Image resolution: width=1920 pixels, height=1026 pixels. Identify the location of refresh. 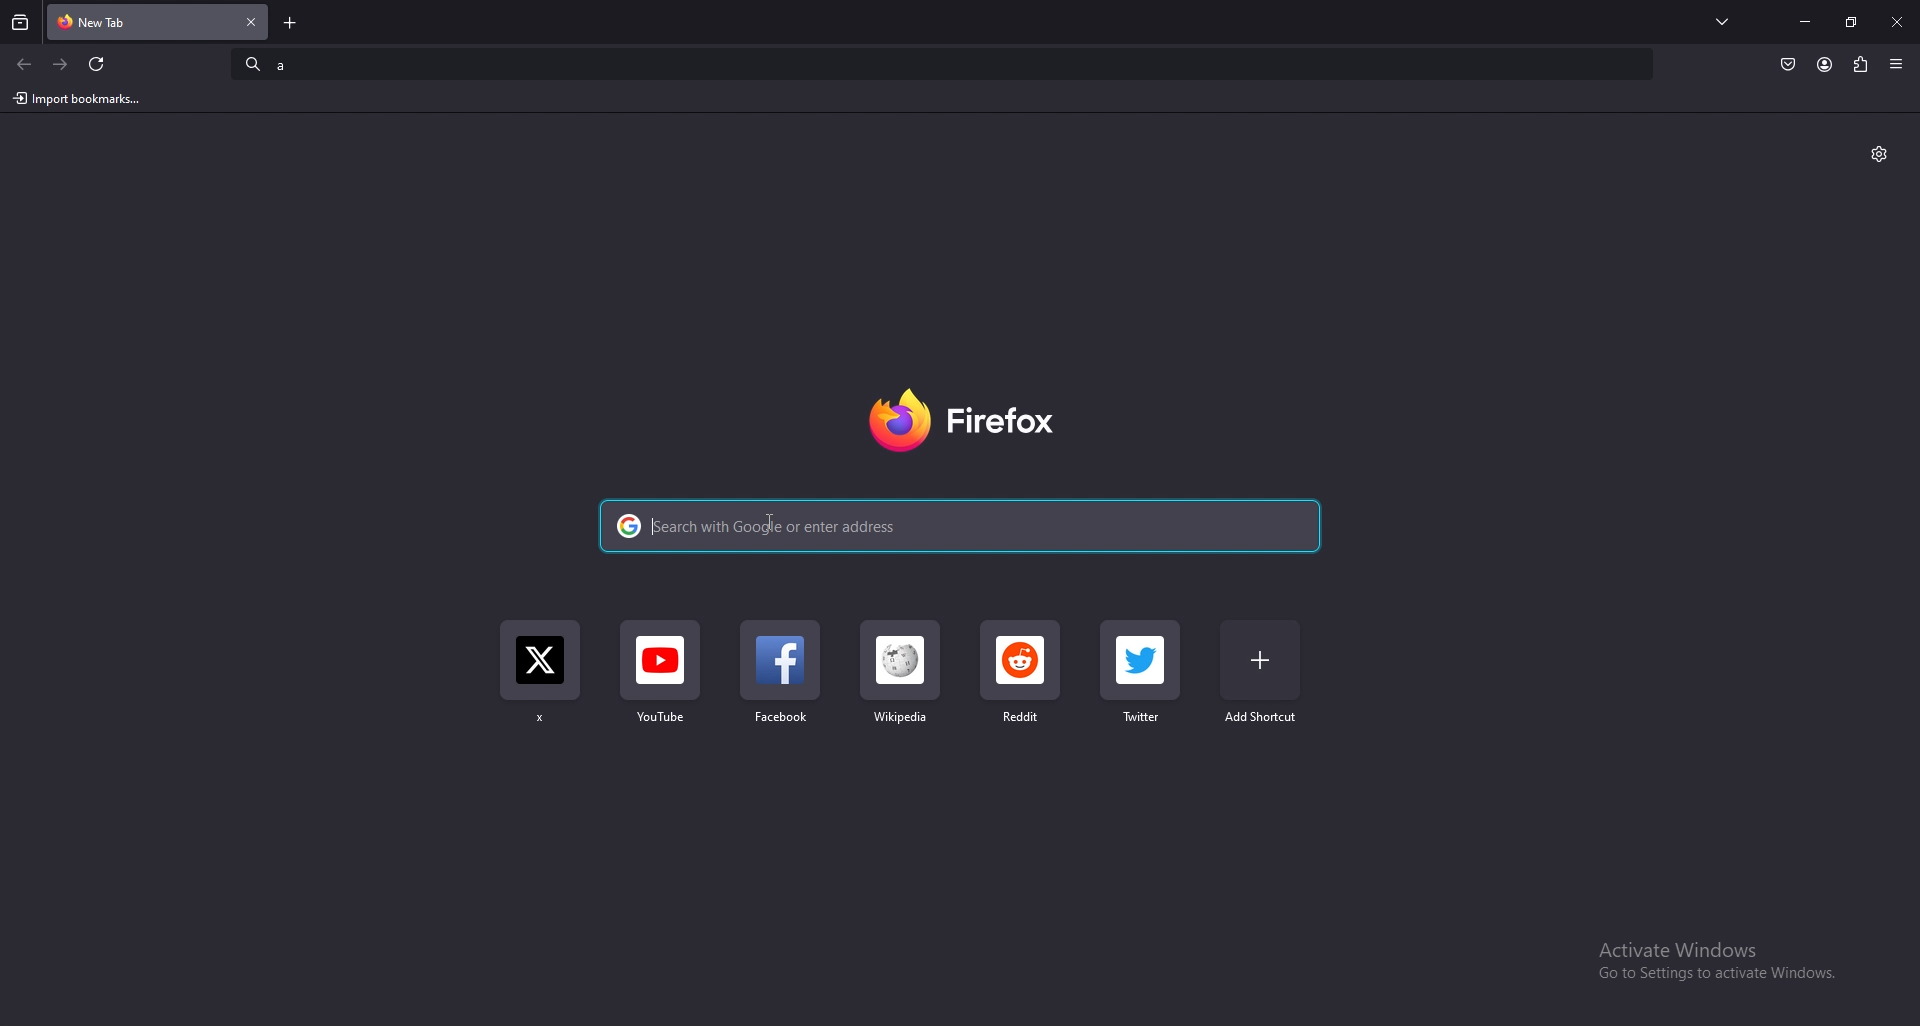
(96, 64).